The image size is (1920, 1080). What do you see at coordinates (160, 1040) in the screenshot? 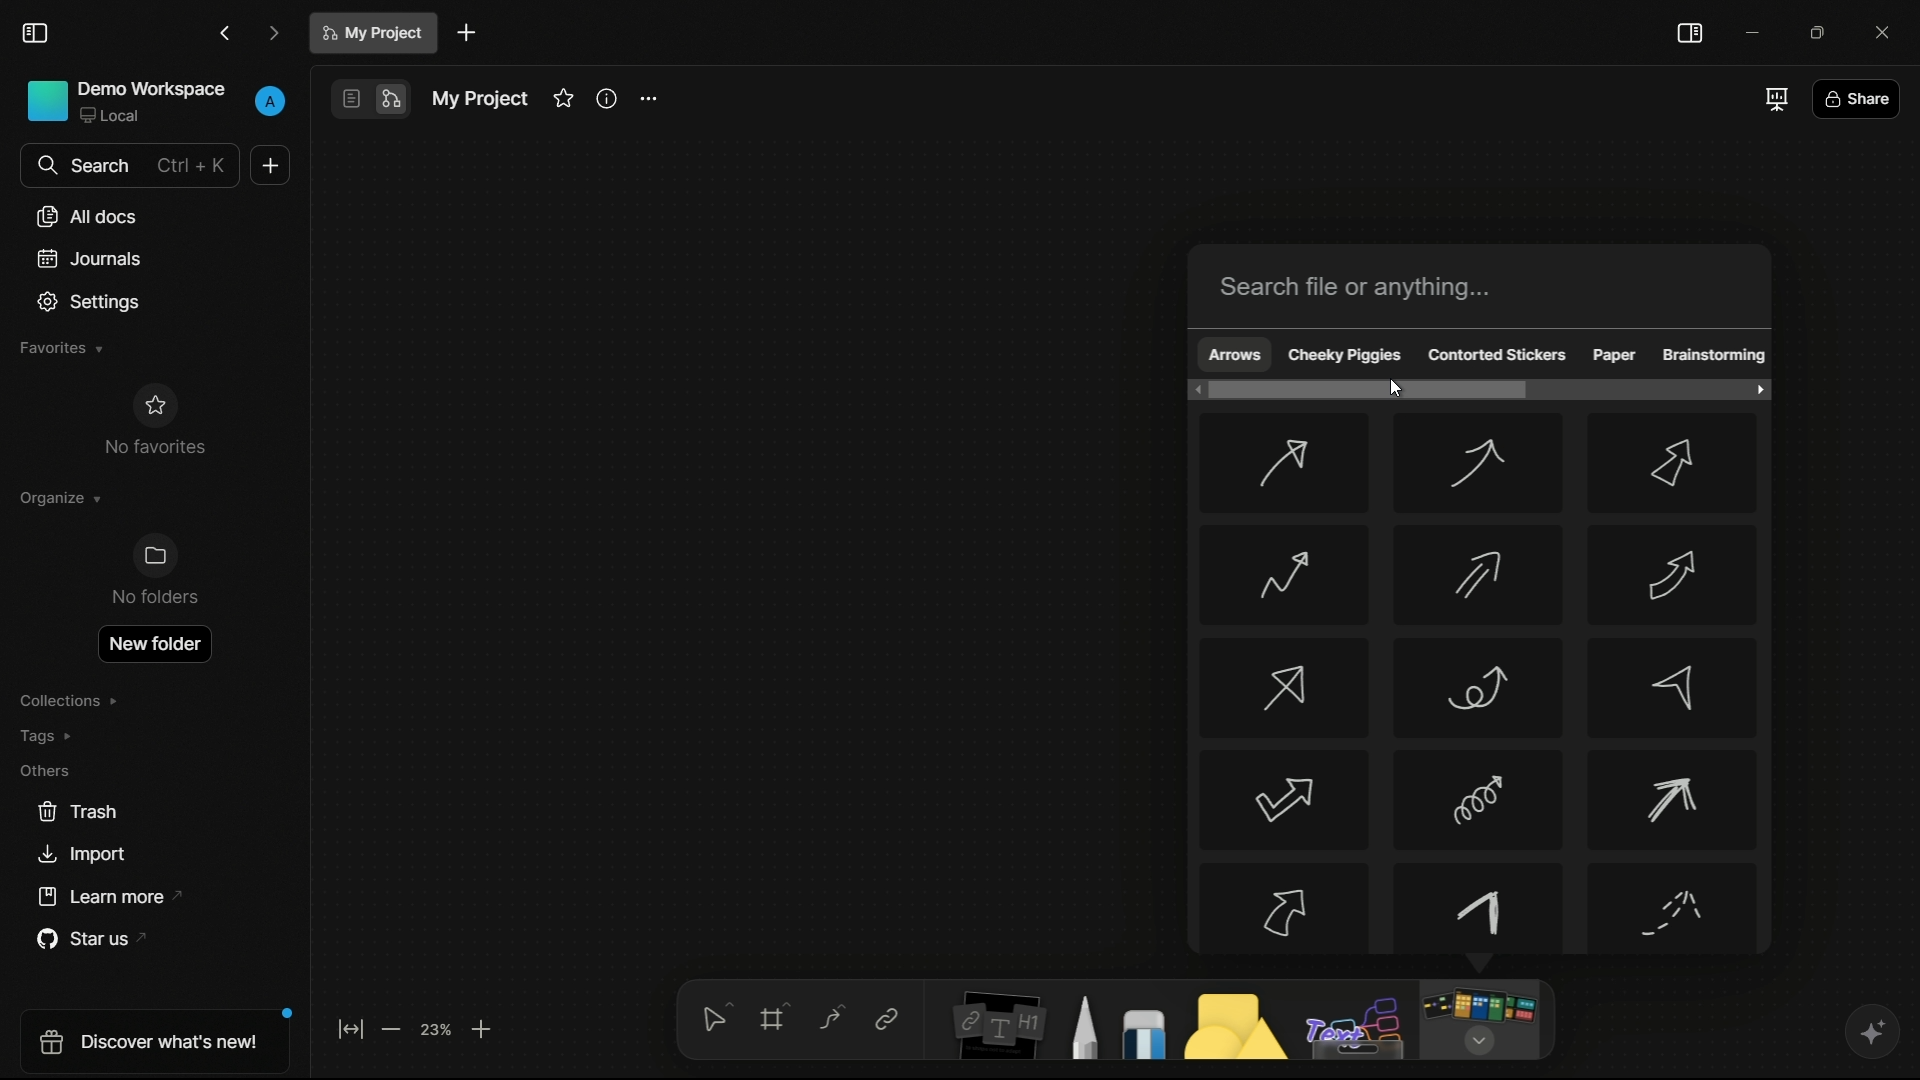
I see `discover what's new` at bounding box center [160, 1040].